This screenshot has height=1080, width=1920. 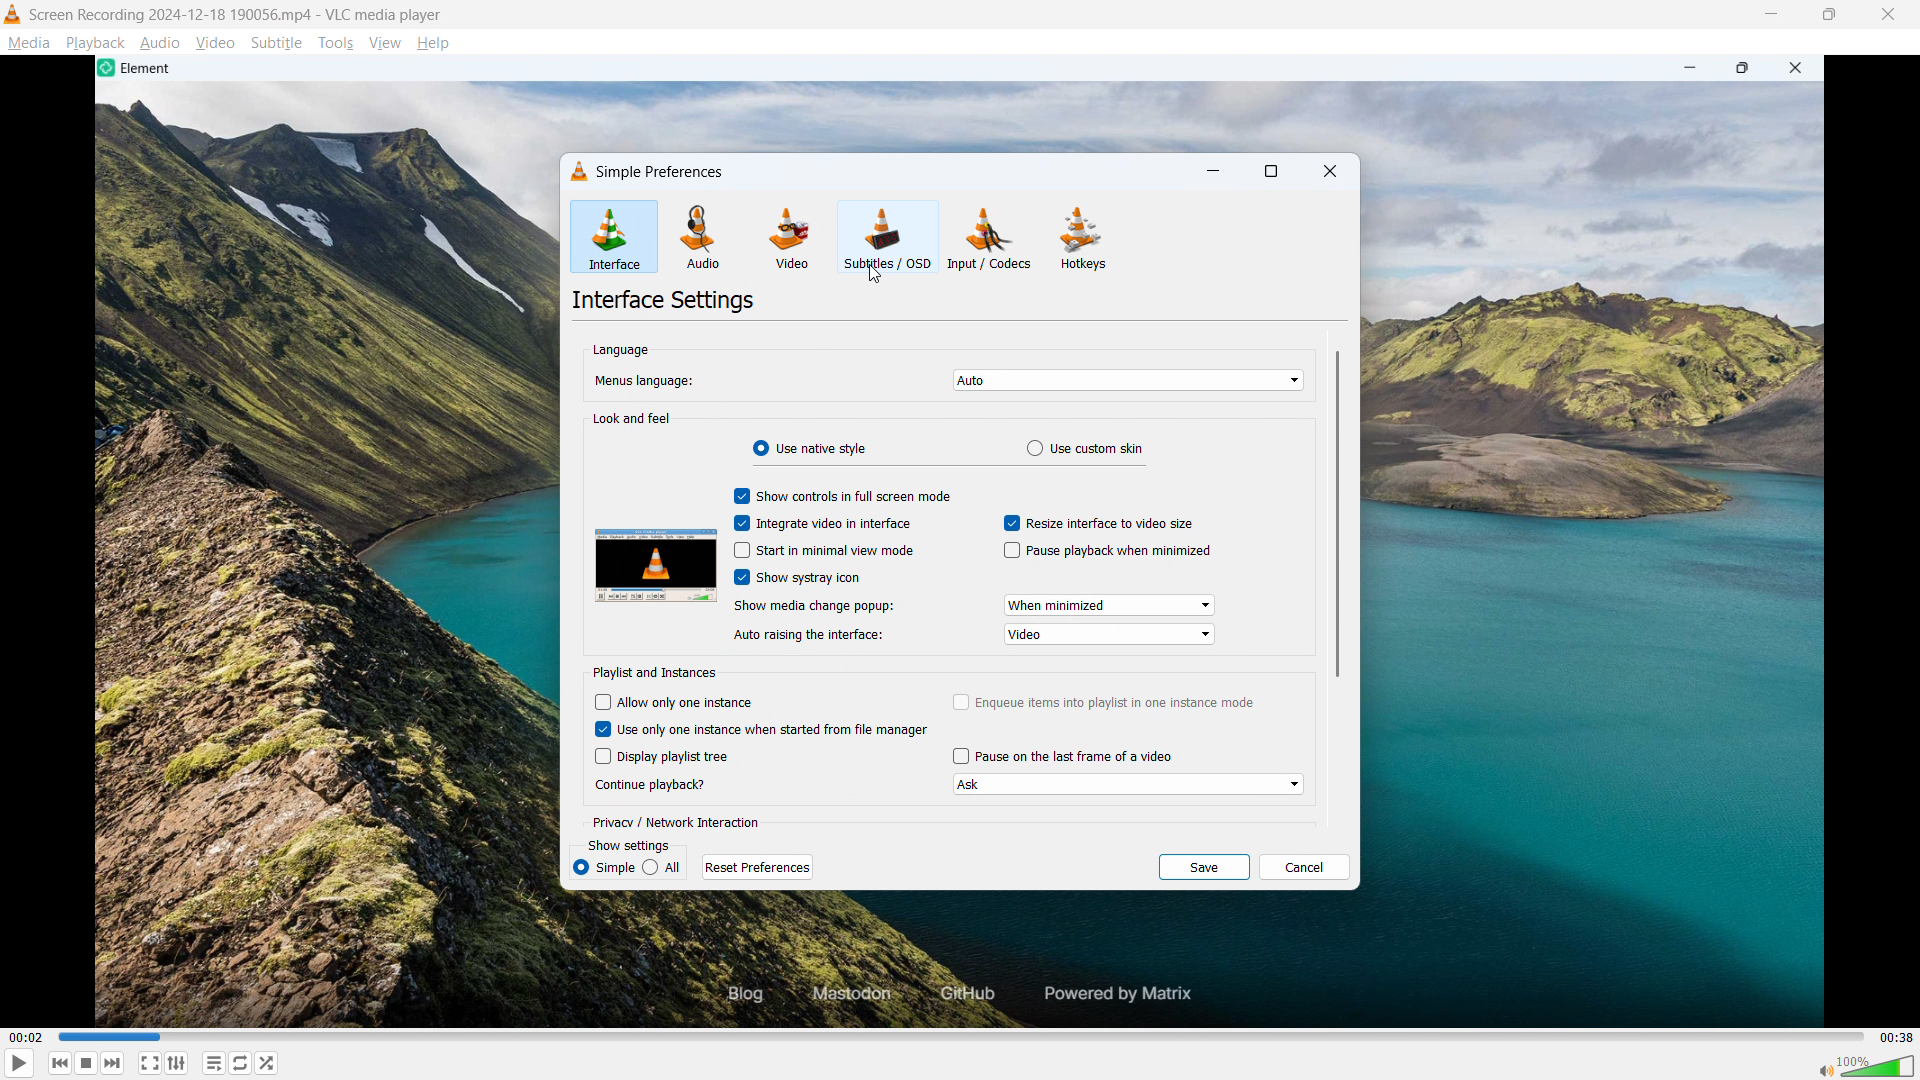 What do you see at coordinates (242, 1063) in the screenshot?
I see `Toggle between loop all, loop one and no loop ` at bounding box center [242, 1063].